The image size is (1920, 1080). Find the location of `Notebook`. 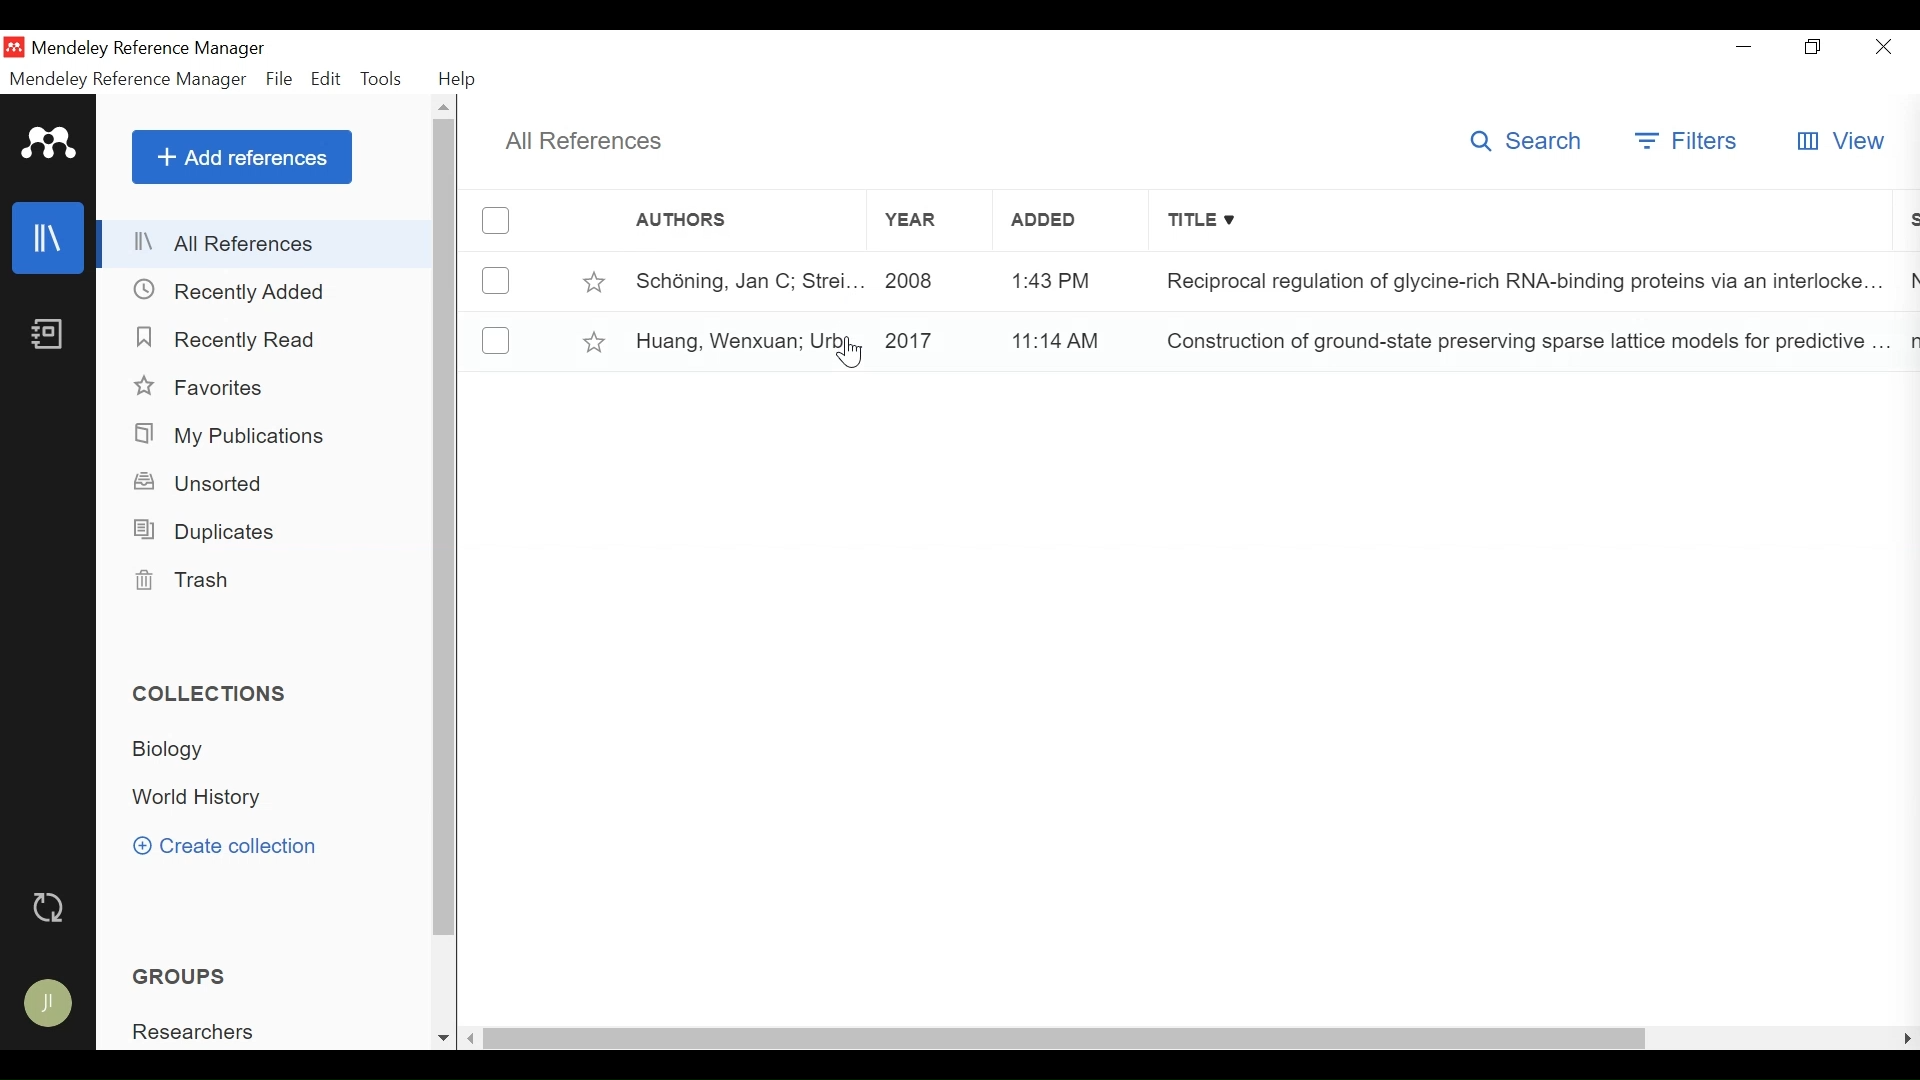

Notebook is located at coordinates (47, 333).